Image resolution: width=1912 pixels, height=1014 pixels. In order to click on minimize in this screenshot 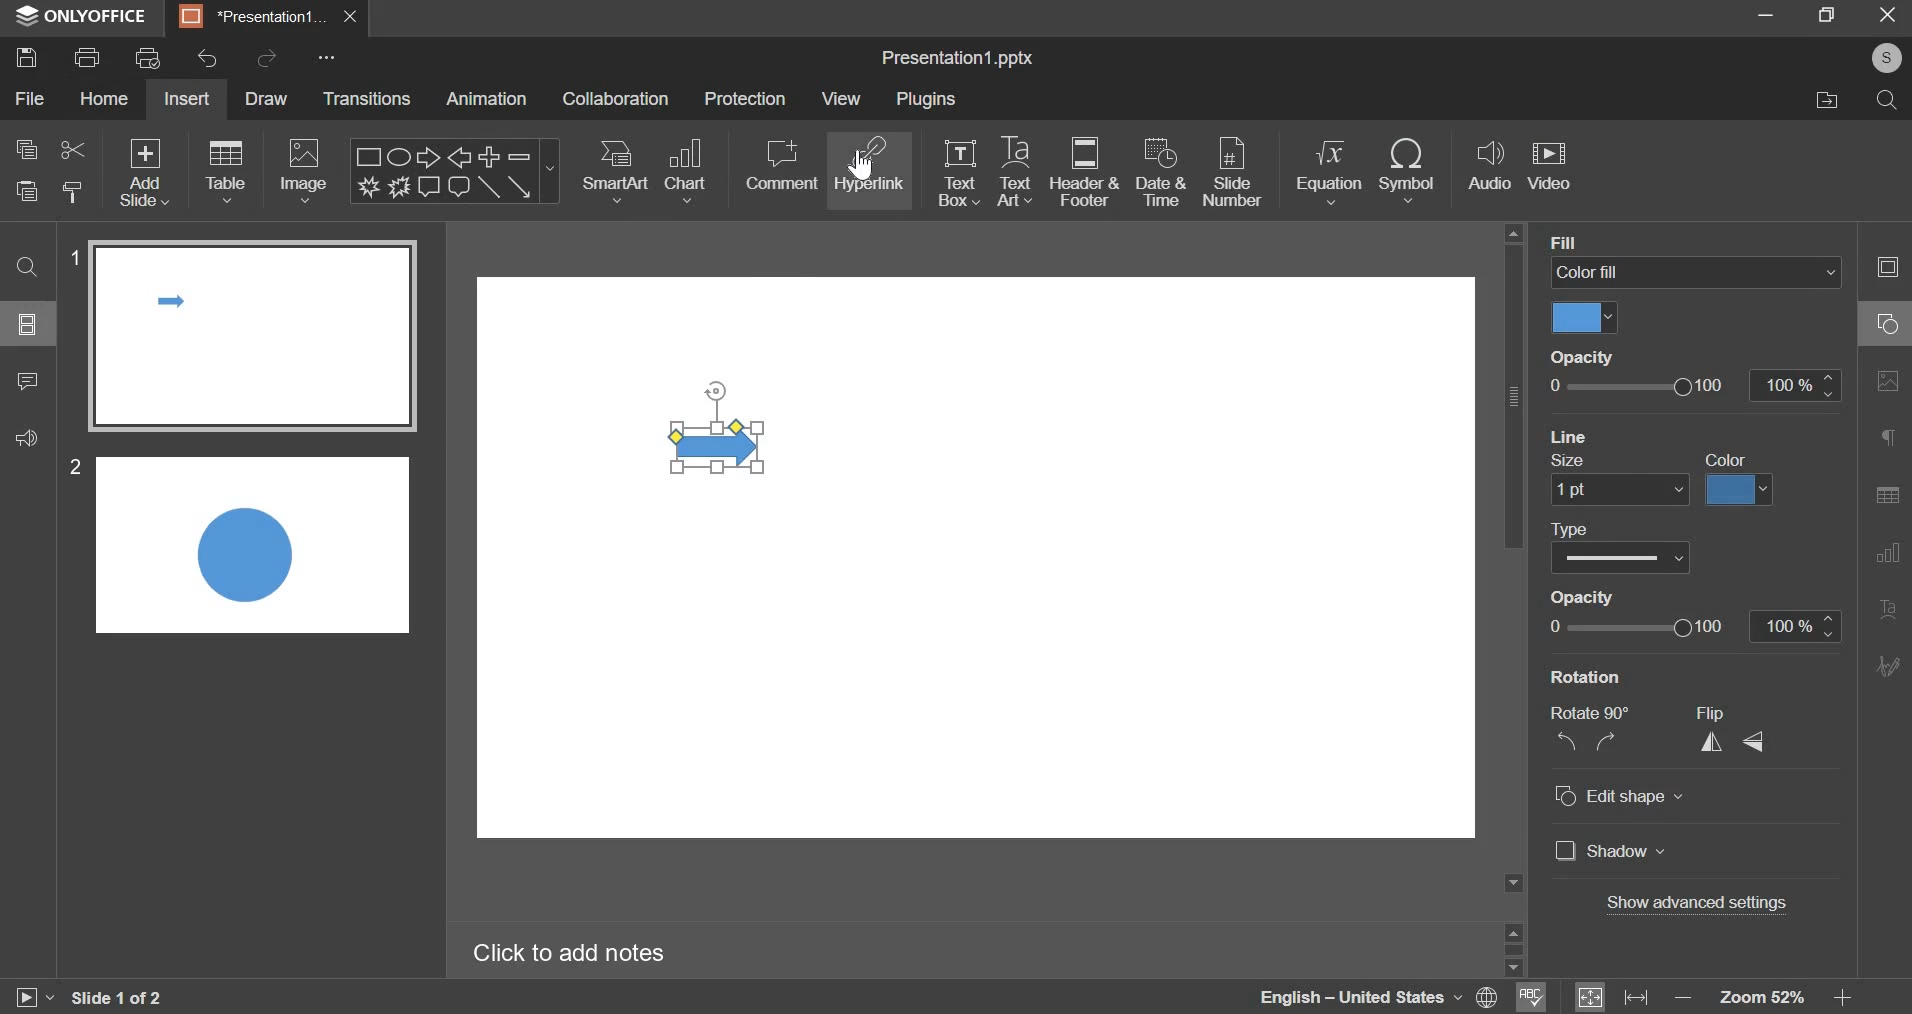, I will do `click(1769, 14)`.